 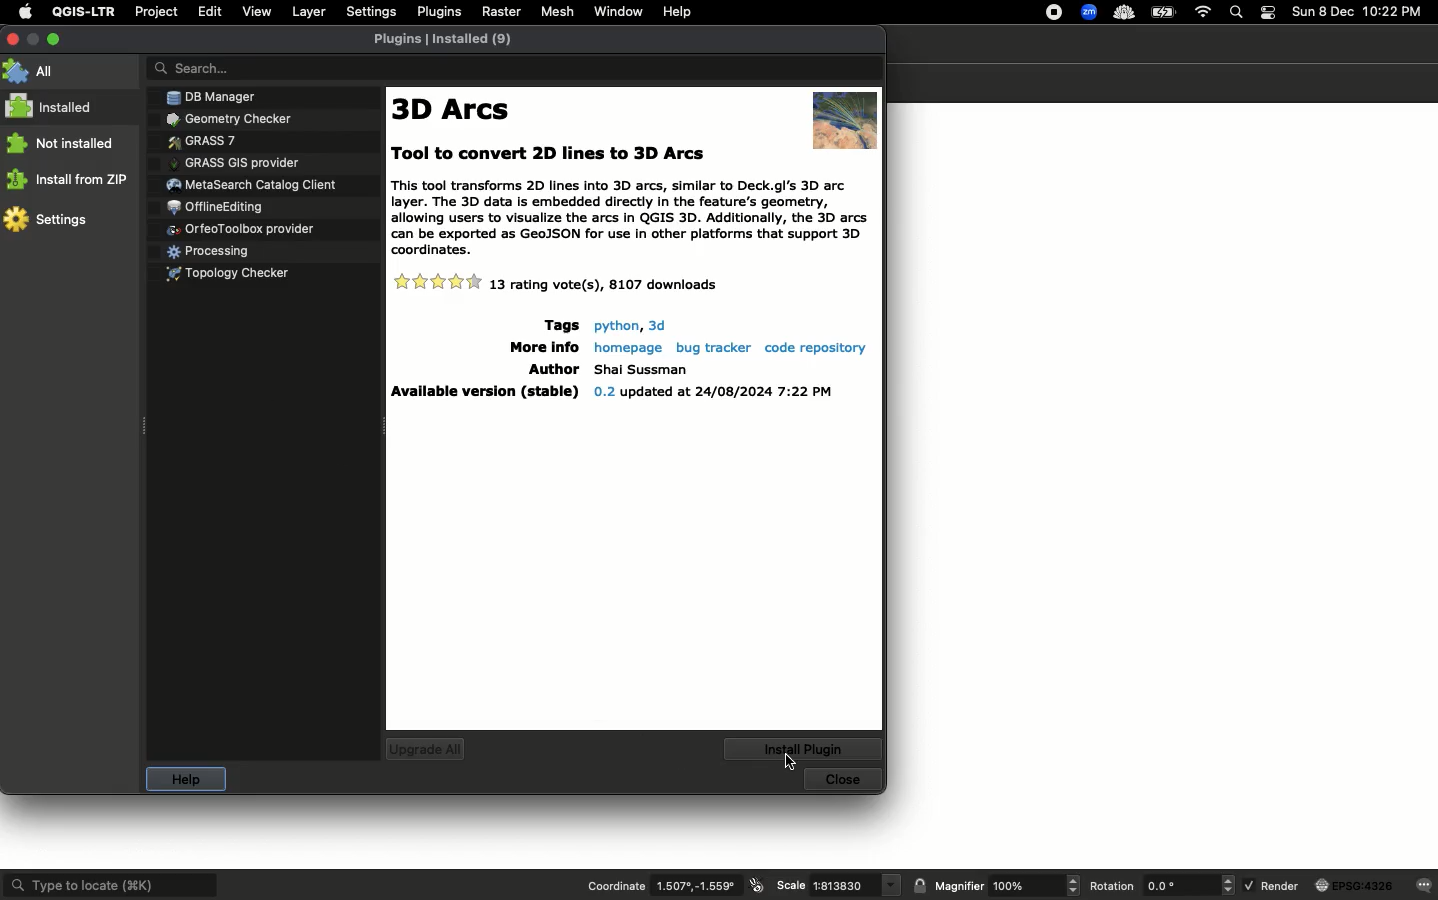 What do you see at coordinates (699, 886) in the screenshot?
I see `Coordinates` at bounding box center [699, 886].